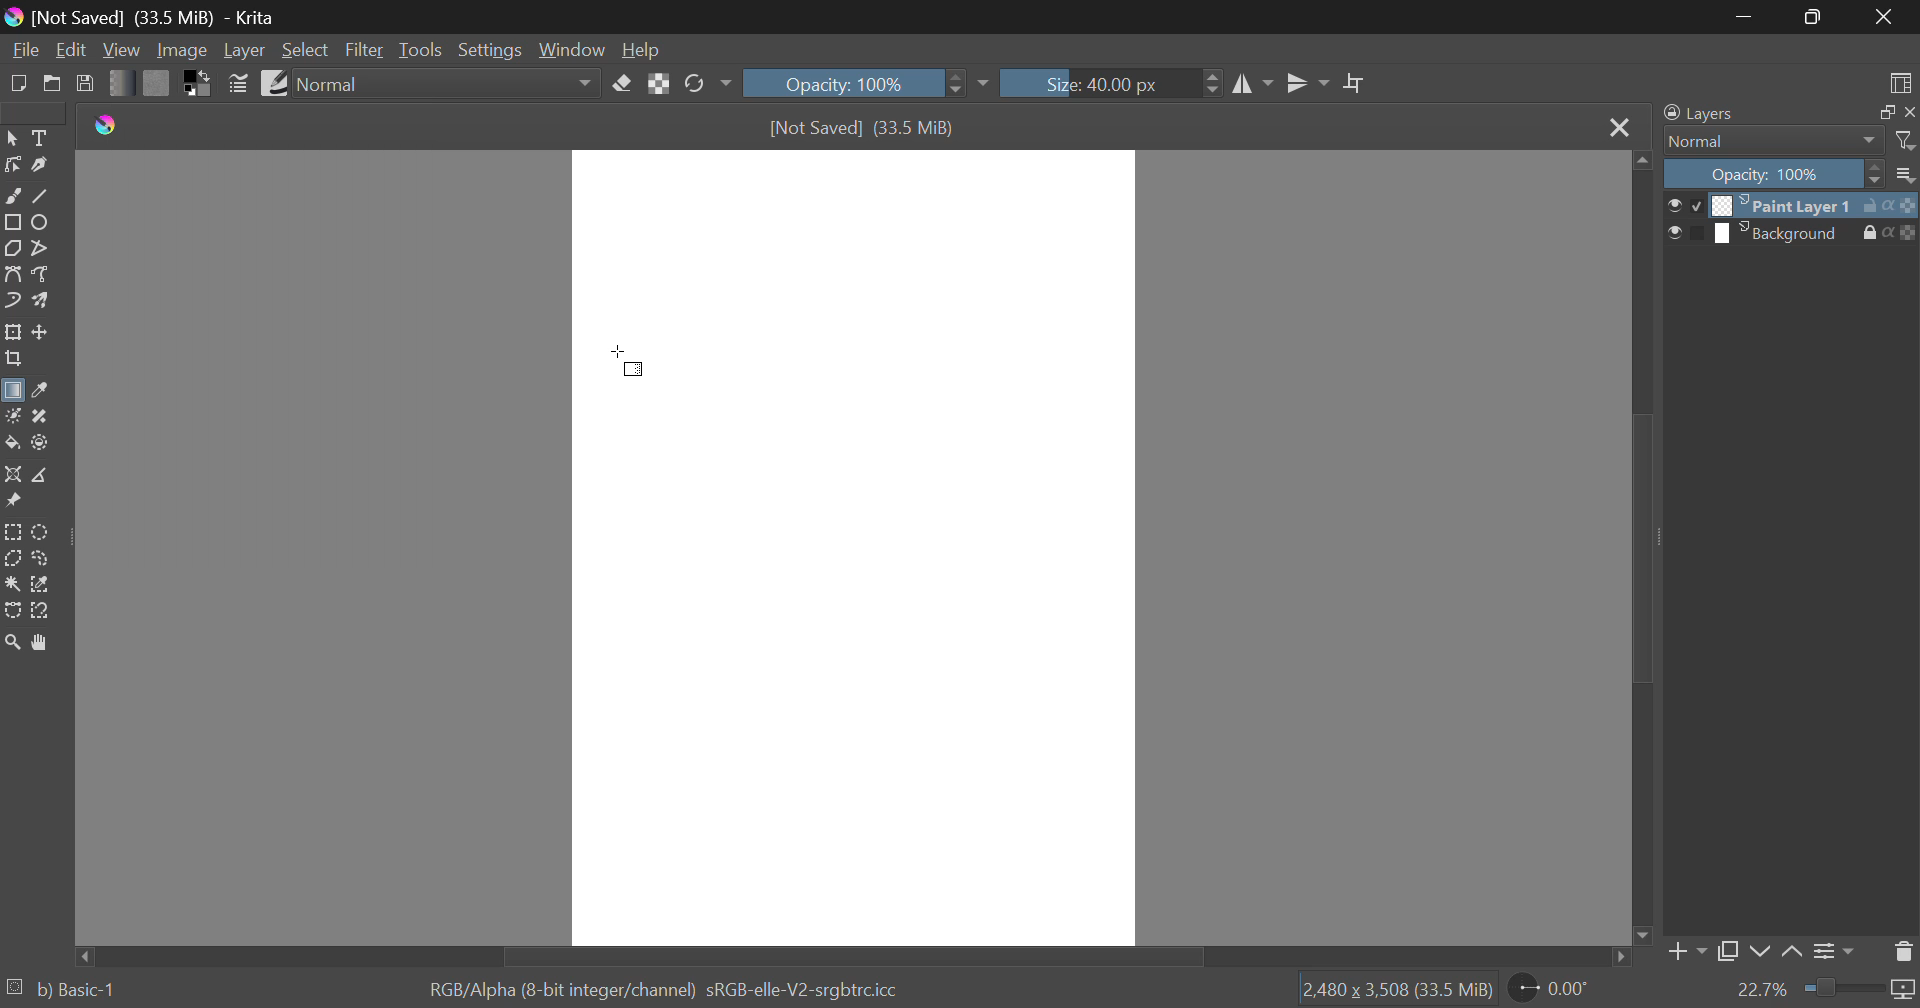  I want to click on 22.7%, so click(1825, 991).